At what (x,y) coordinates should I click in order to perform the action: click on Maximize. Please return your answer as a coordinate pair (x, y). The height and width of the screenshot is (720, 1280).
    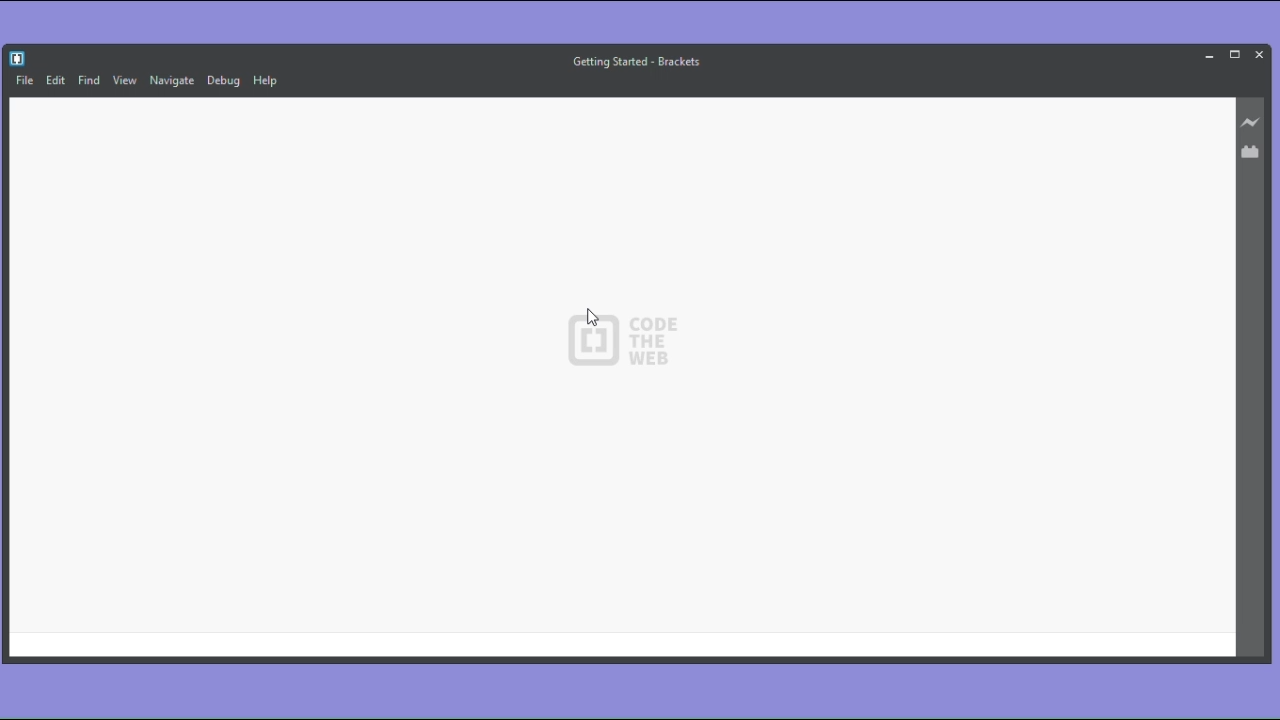
    Looking at the image, I should click on (1234, 53).